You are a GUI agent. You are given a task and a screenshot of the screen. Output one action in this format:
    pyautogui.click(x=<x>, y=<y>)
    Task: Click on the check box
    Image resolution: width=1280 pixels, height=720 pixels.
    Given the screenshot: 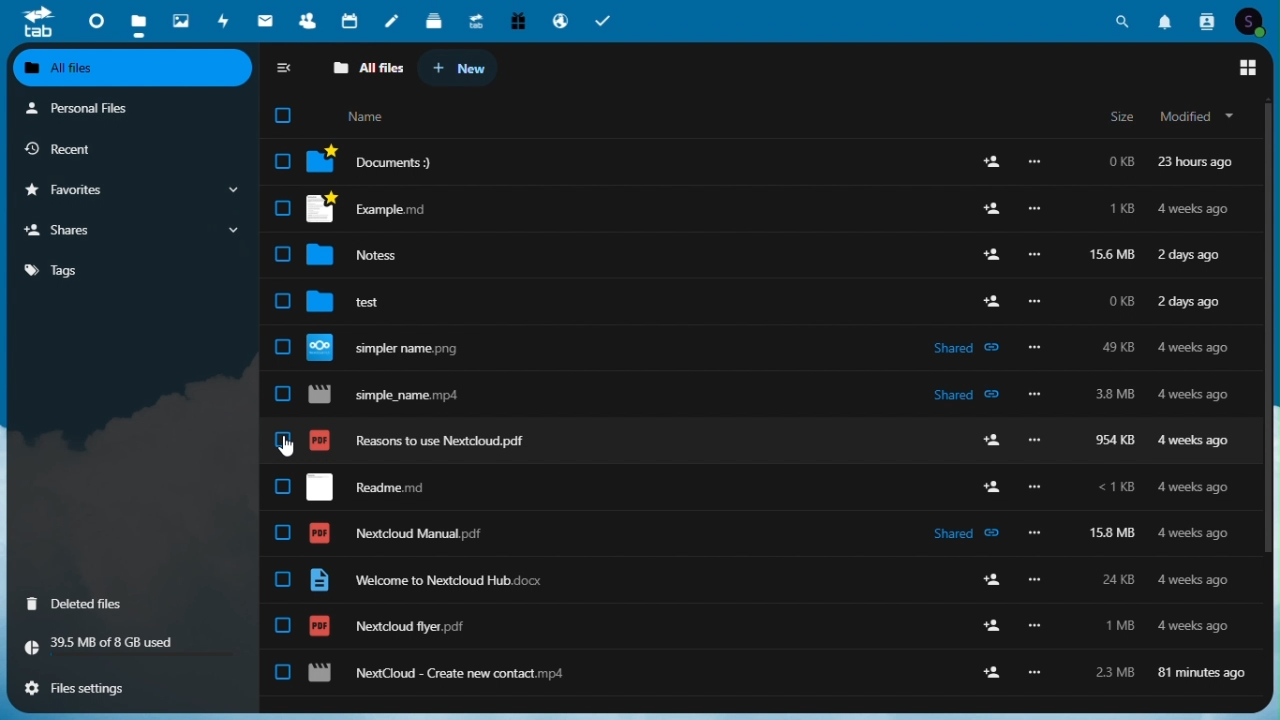 What is the action you would take?
    pyautogui.click(x=286, y=163)
    